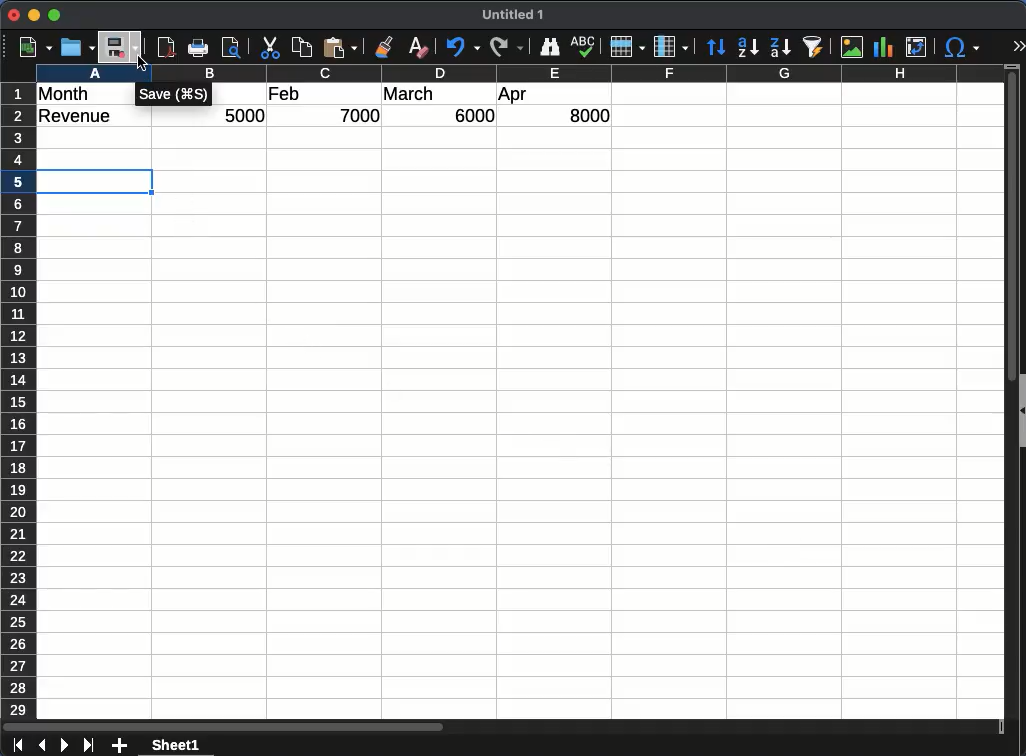  Describe the element at coordinates (362, 115) in the screenshot. I see `7000` at that location.